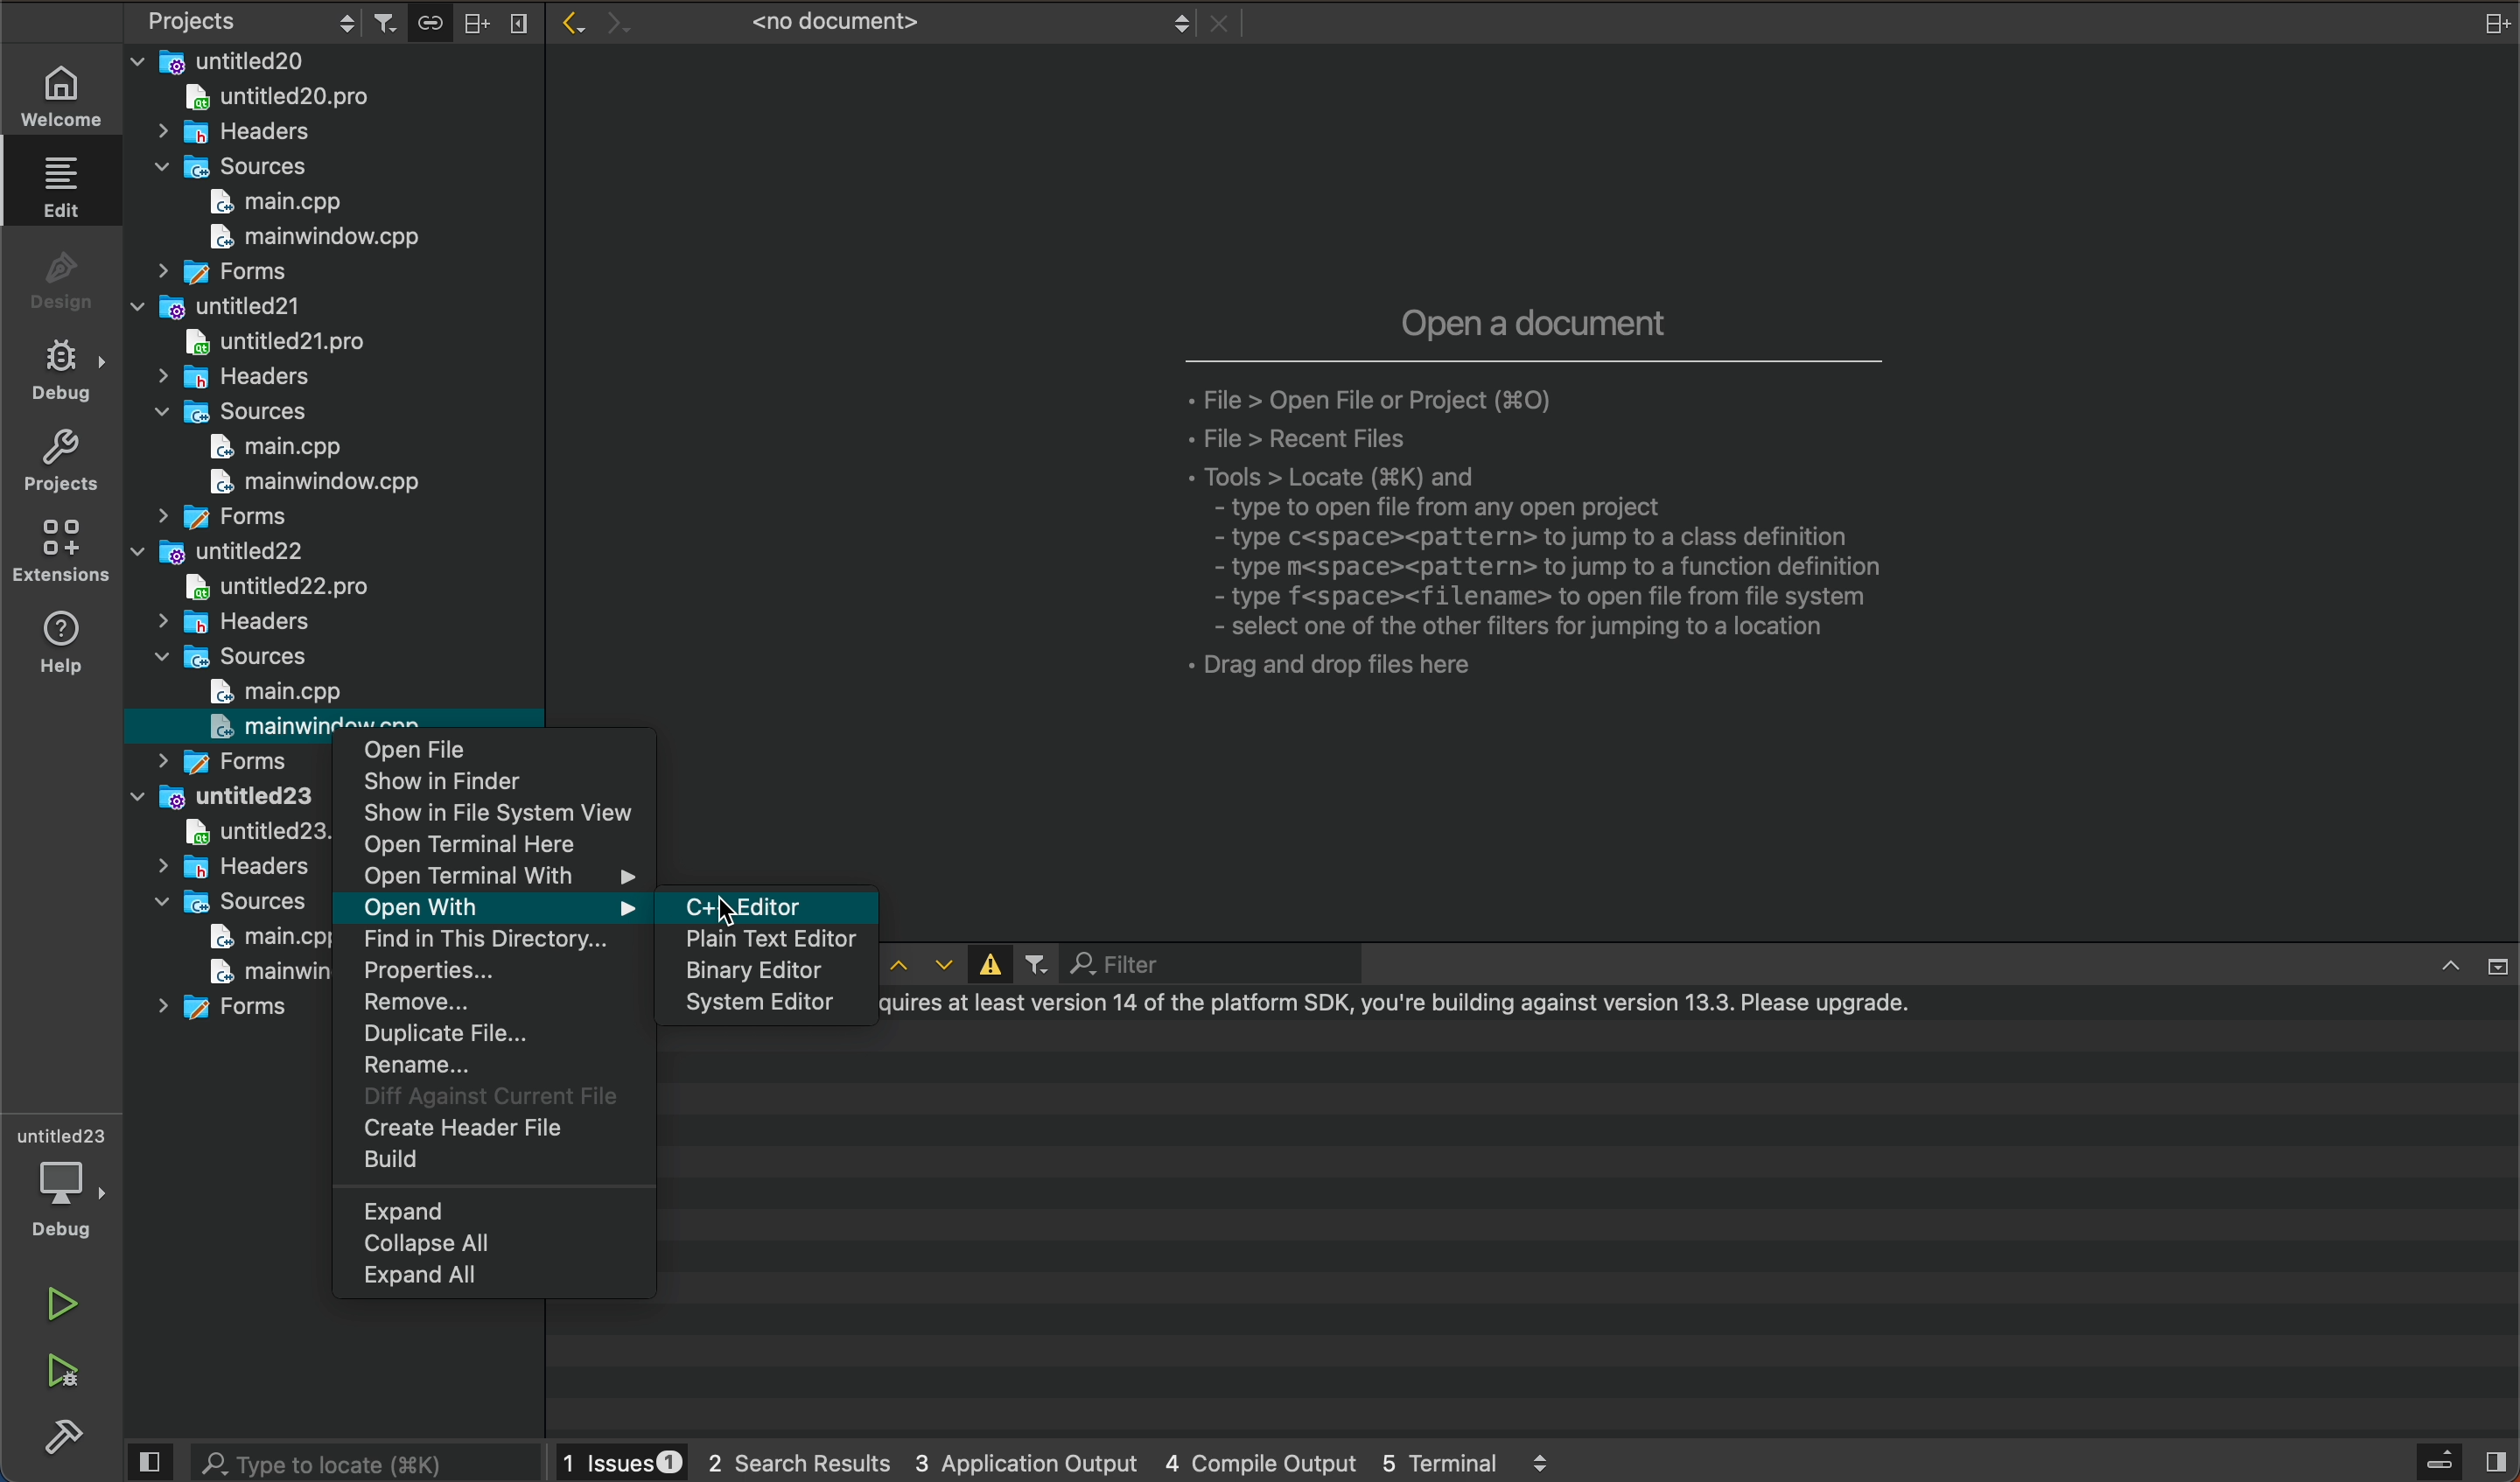 The width and height of the screenshot is (2520, 1482). What do you see at coordinates (496, 1210) in the screenshot?
I see `expand` at bounding box center [496, 1210].